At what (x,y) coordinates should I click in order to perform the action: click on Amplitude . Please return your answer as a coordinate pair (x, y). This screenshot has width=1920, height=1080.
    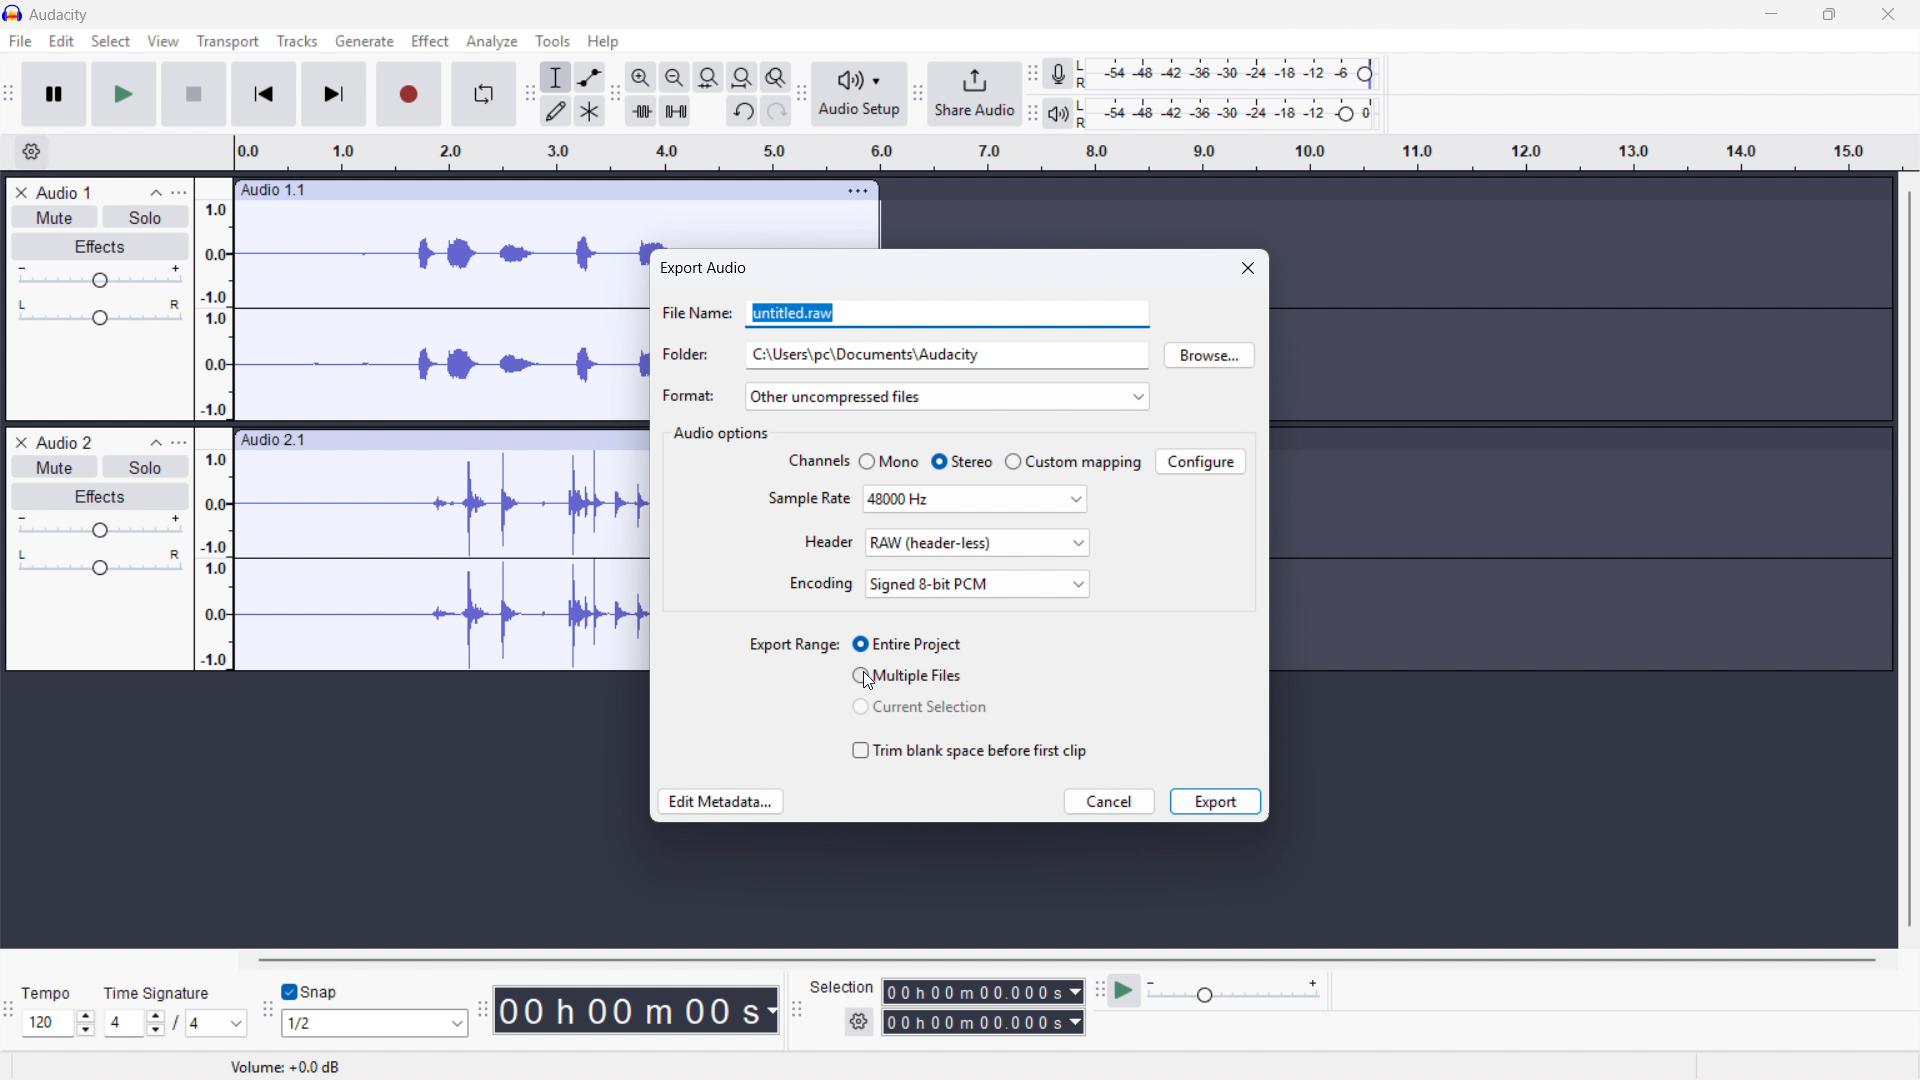
    Looking at the image, I should click on (213, 424).